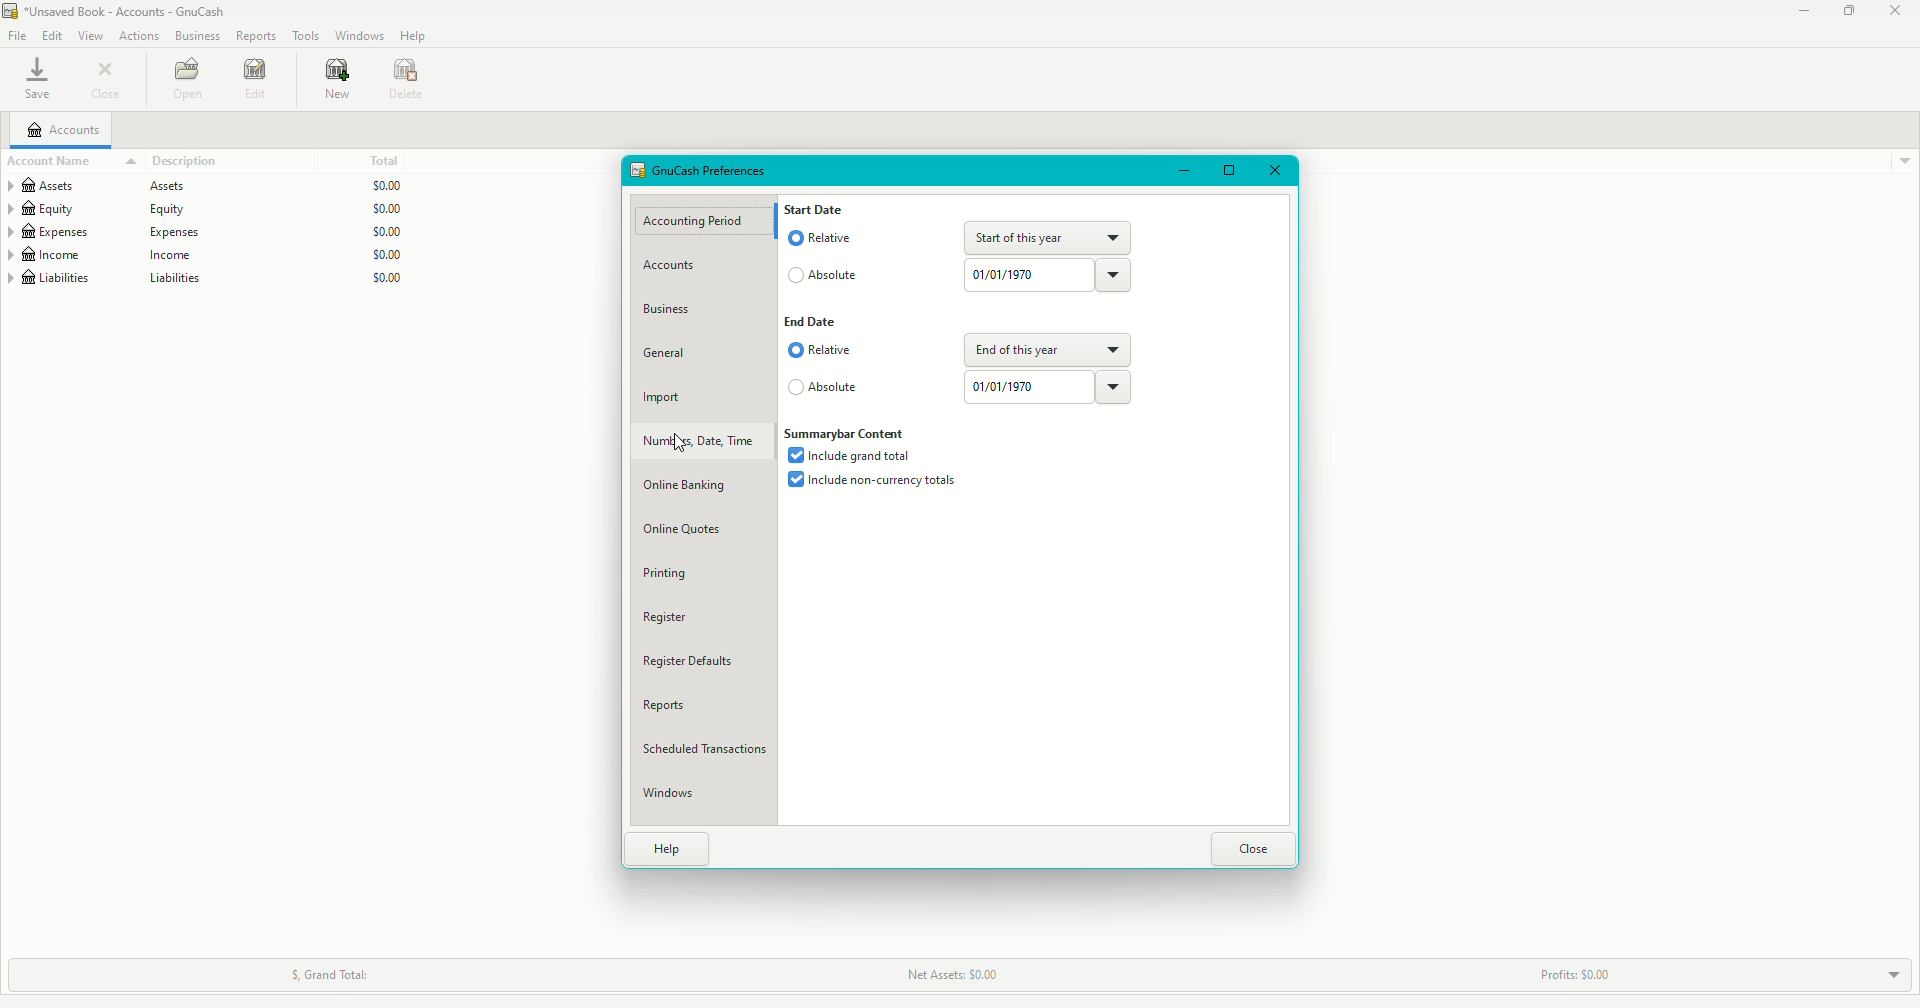  What do you see at coordinates (702, 220) in the screenshot?
I see `Accounting Period` at bounding box center [702, 220].